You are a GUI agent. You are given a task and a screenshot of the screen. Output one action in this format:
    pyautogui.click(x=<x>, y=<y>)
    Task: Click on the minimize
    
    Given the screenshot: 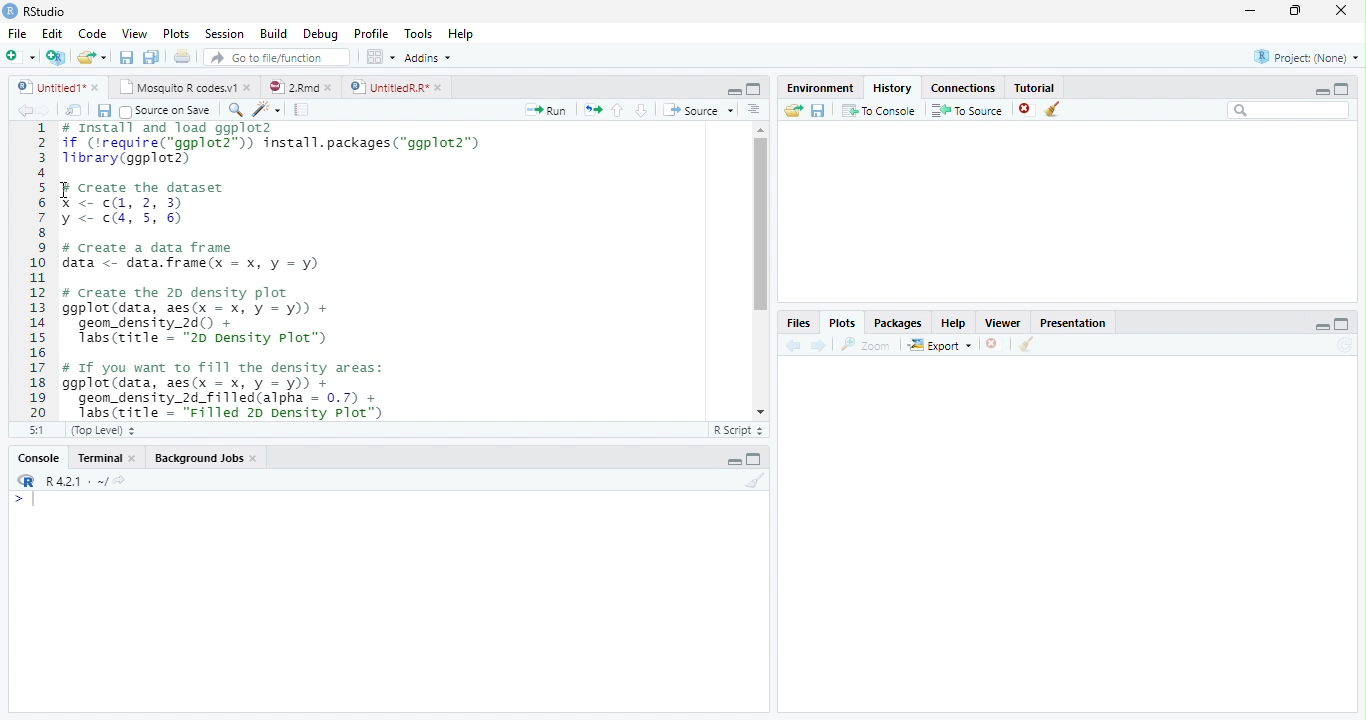 What is the action you would take?
    pyautogui.click(x=734, y=462)
    